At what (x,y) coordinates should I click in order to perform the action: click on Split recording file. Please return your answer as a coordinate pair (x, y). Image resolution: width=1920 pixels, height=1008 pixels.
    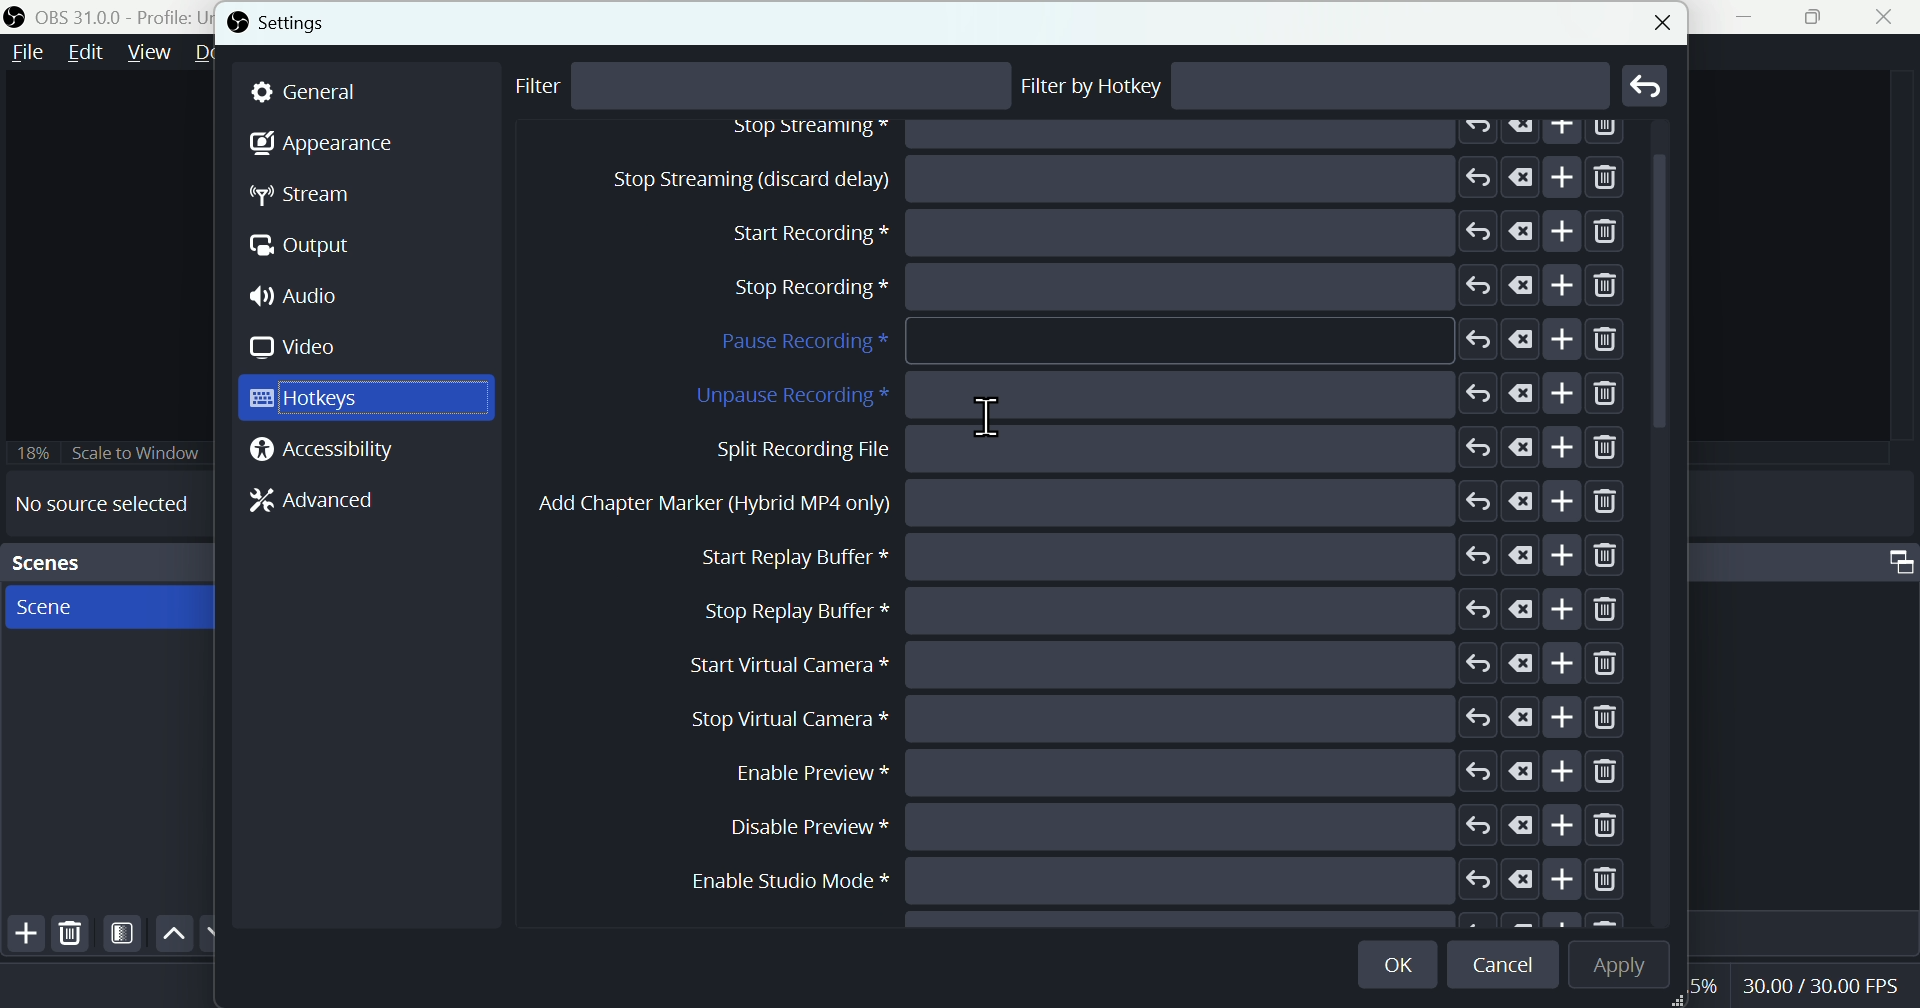
    Looking at the image, I should click on (1152, 448).